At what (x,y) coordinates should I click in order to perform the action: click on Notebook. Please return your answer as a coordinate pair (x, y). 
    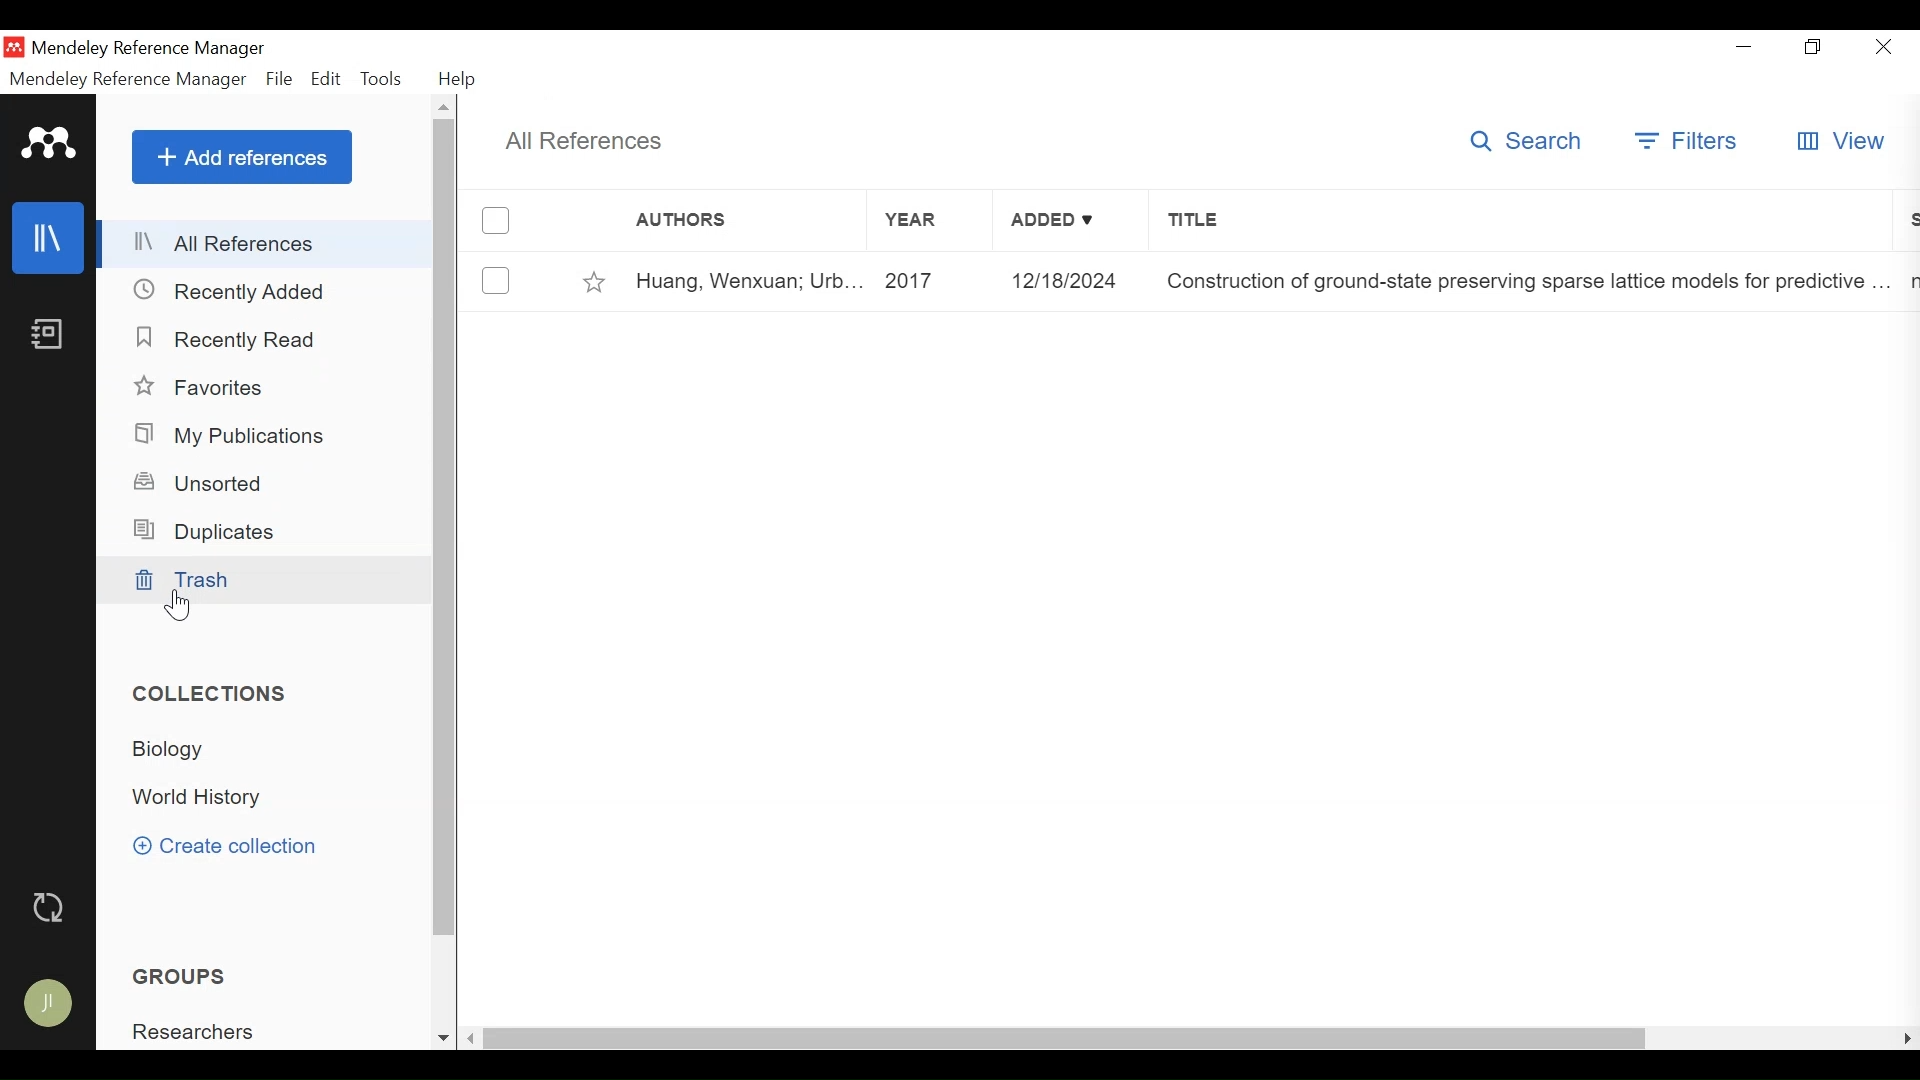
    Looking at the image, I should click on (49, 335).